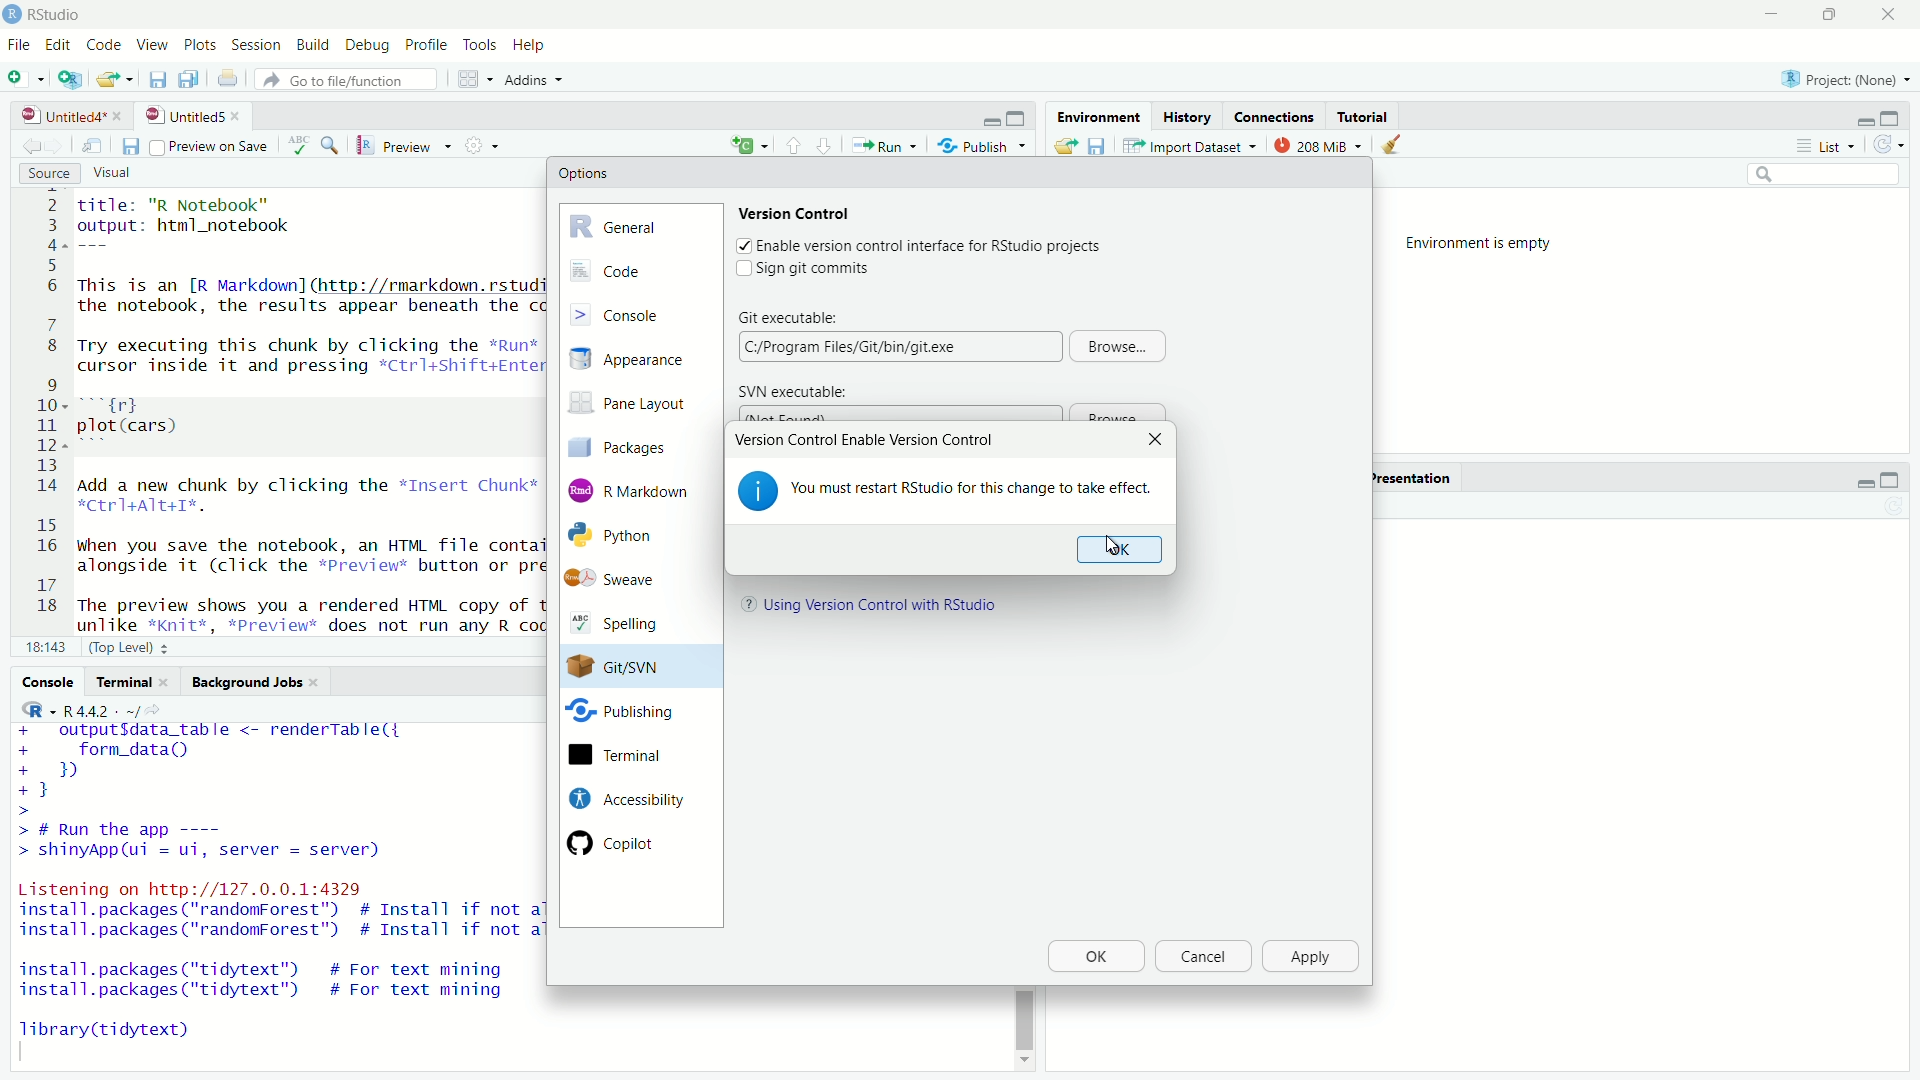 This screenshot has height=1080, width=1920. Describe the element at coordinates (991, 120) in the screenshot. I see `minimize` at that location.